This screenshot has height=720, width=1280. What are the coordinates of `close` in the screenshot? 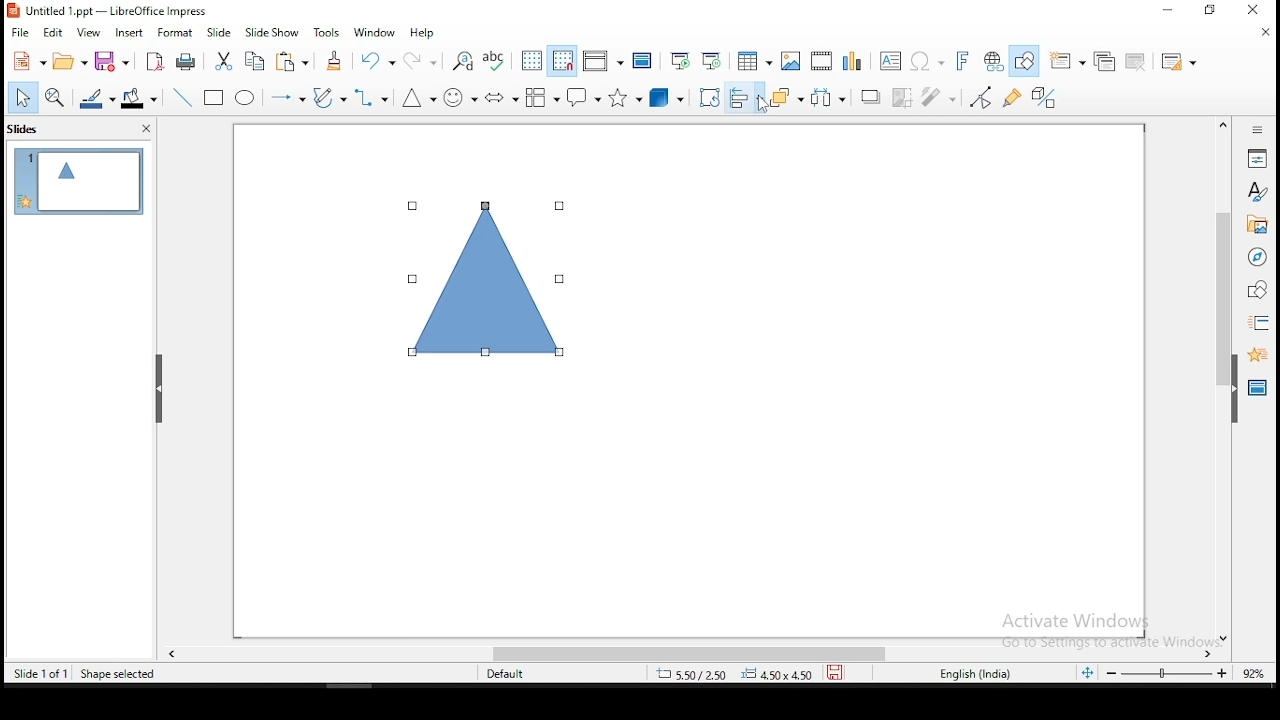 It's located at (1261, 8).